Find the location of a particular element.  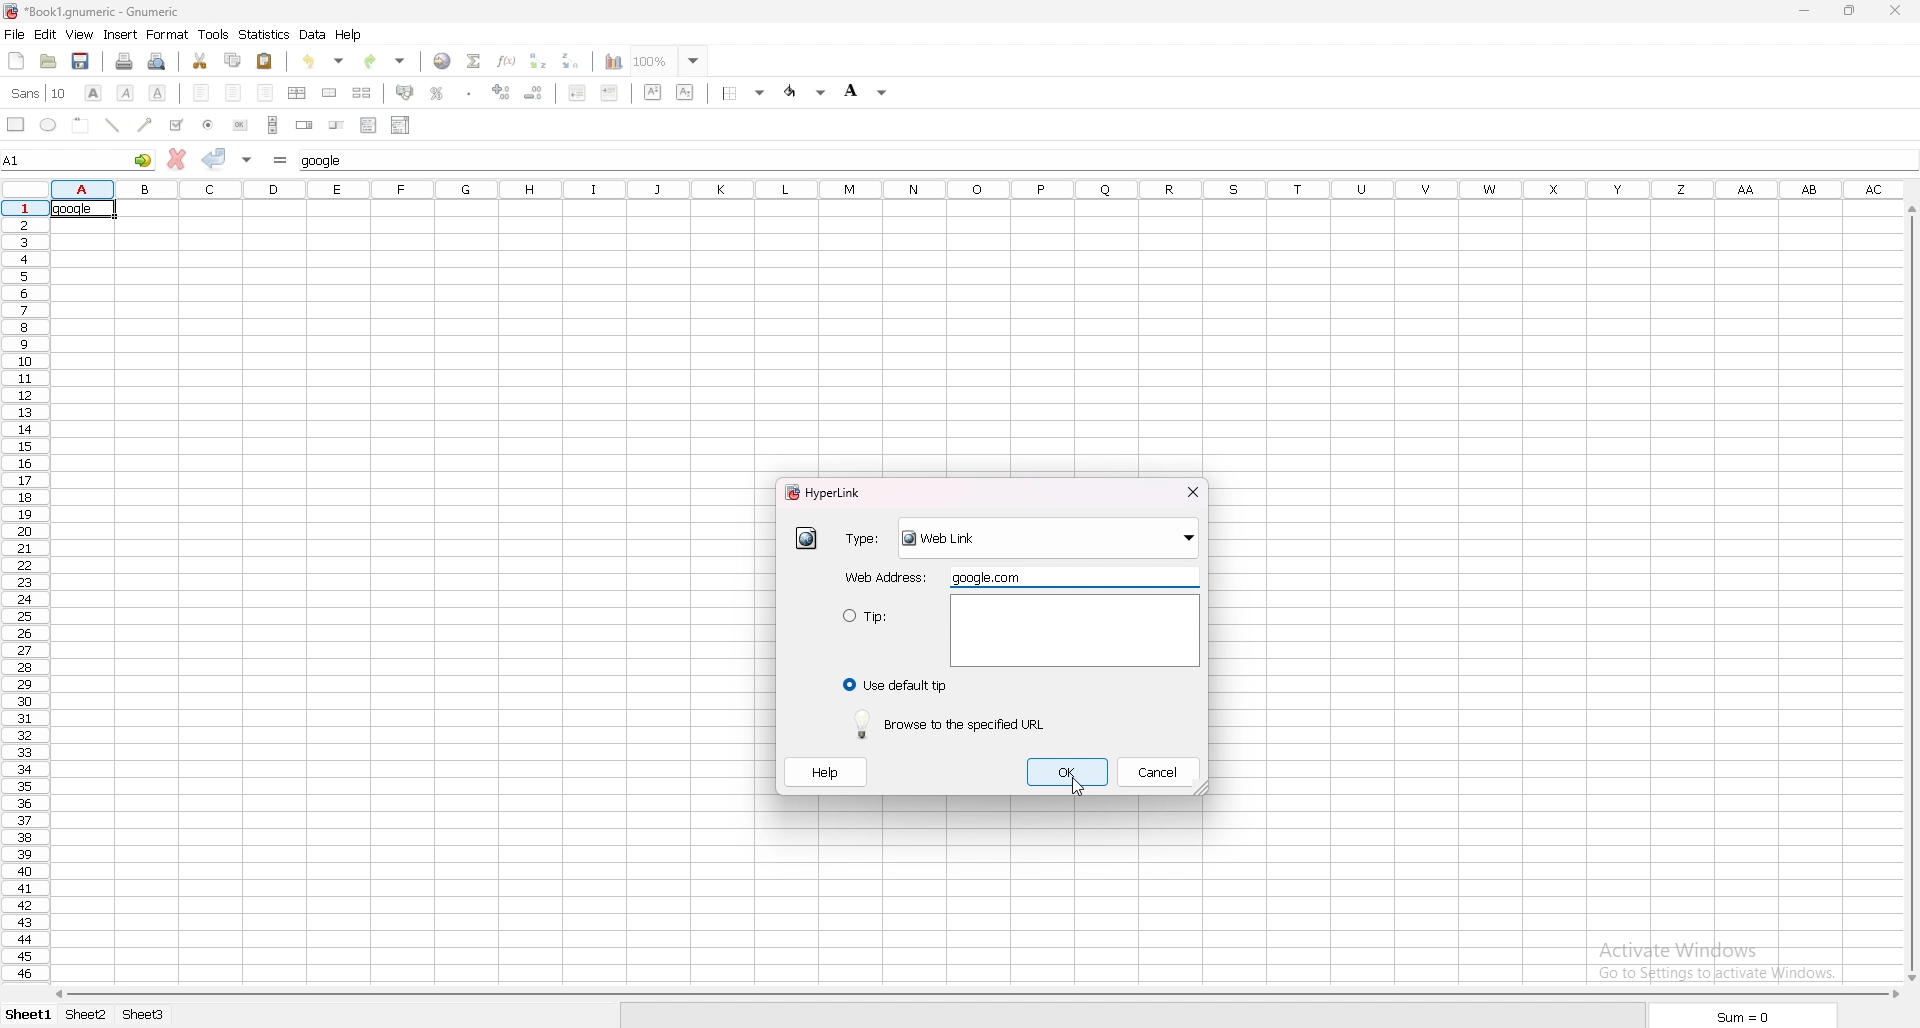

tip is located at coordinates (890, 631).